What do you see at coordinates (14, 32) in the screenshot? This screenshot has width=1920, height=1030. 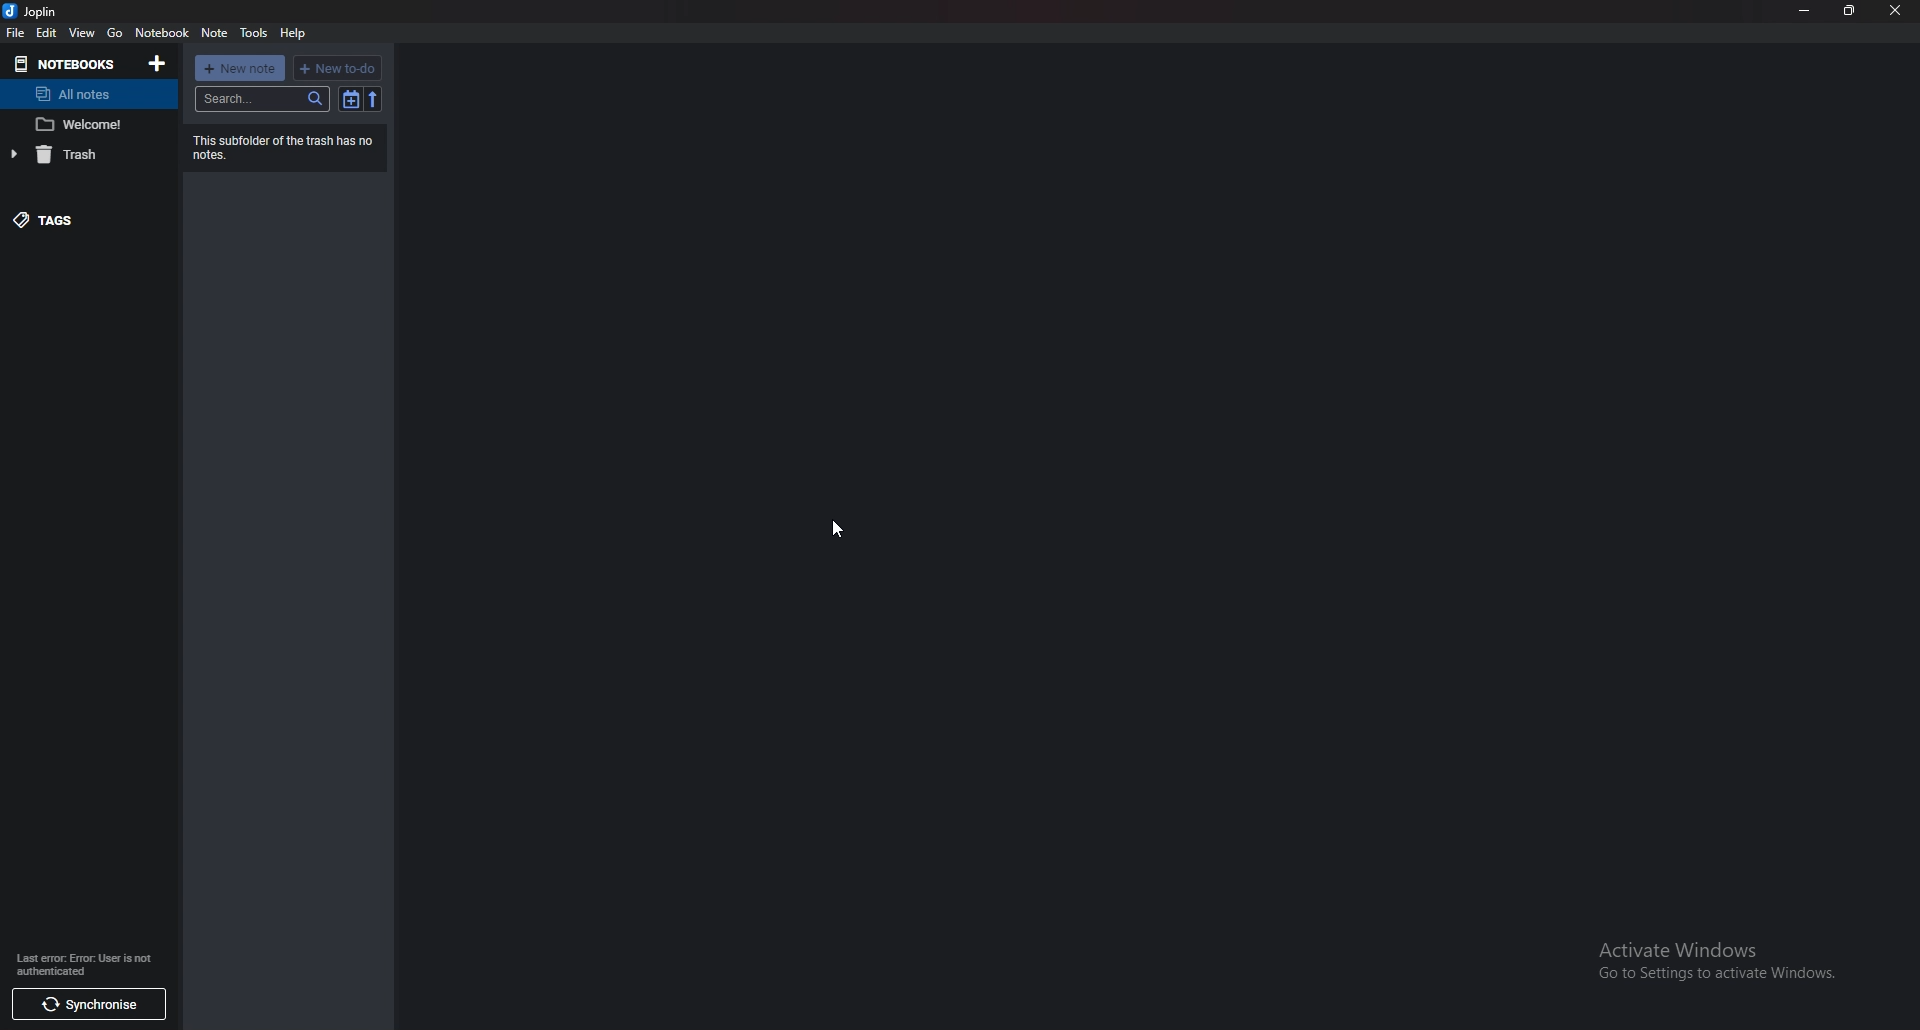 I see `file` at bounding box center [14, 32].